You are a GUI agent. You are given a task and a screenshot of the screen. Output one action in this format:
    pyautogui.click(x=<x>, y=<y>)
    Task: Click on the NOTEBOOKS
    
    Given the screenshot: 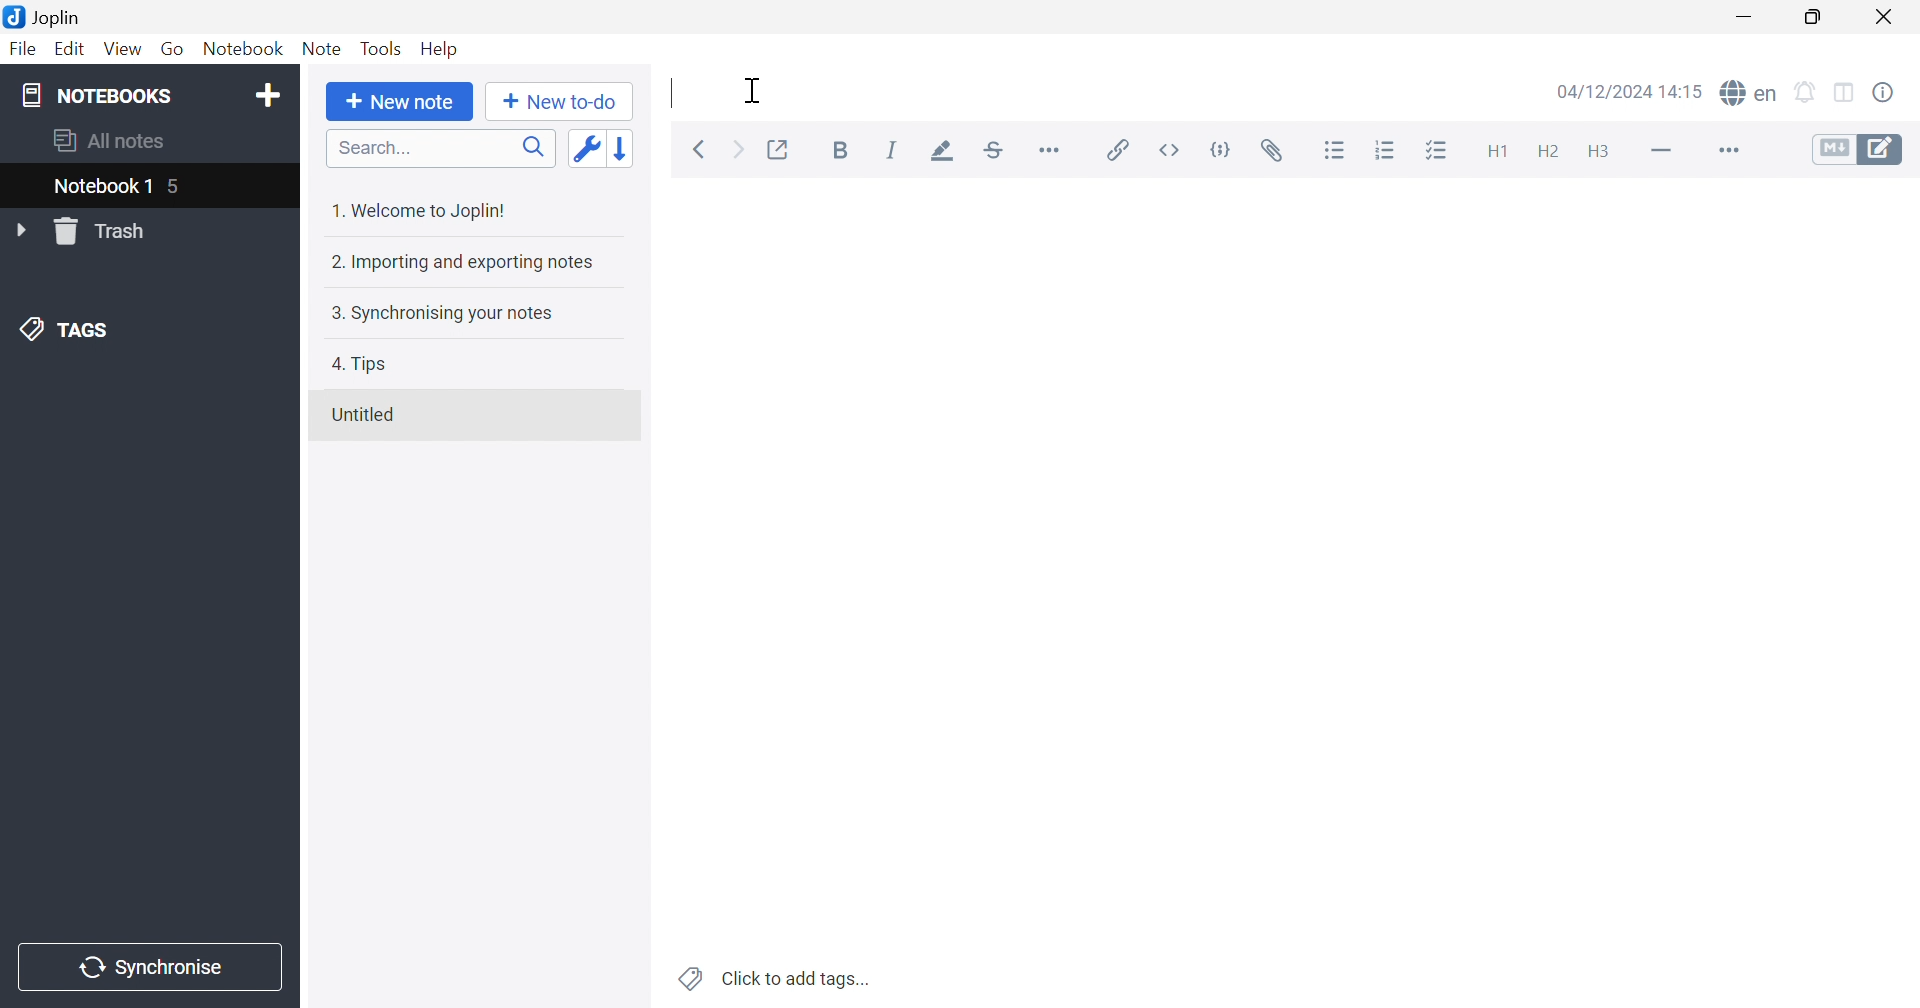 What is the action you would take?
    pyautogui.click(x=95, y=94)
    